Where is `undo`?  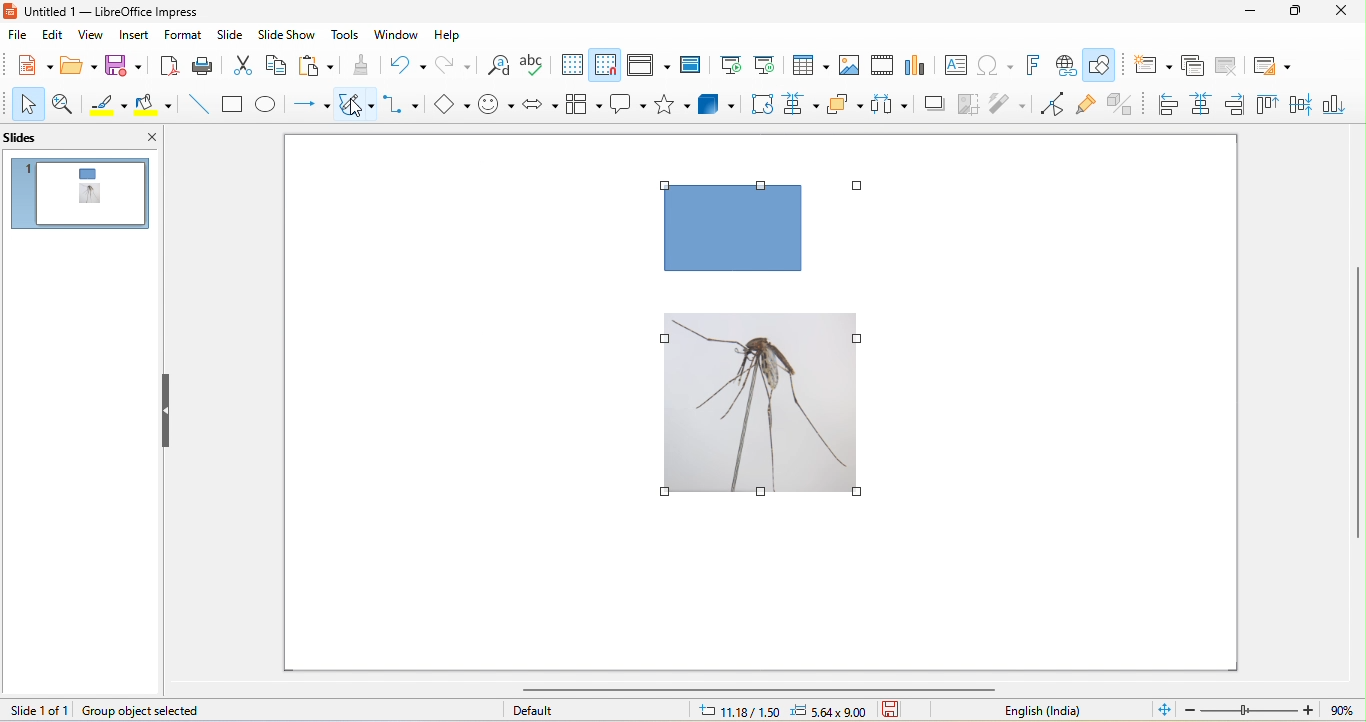
undo is located at coordinates (406, 64).